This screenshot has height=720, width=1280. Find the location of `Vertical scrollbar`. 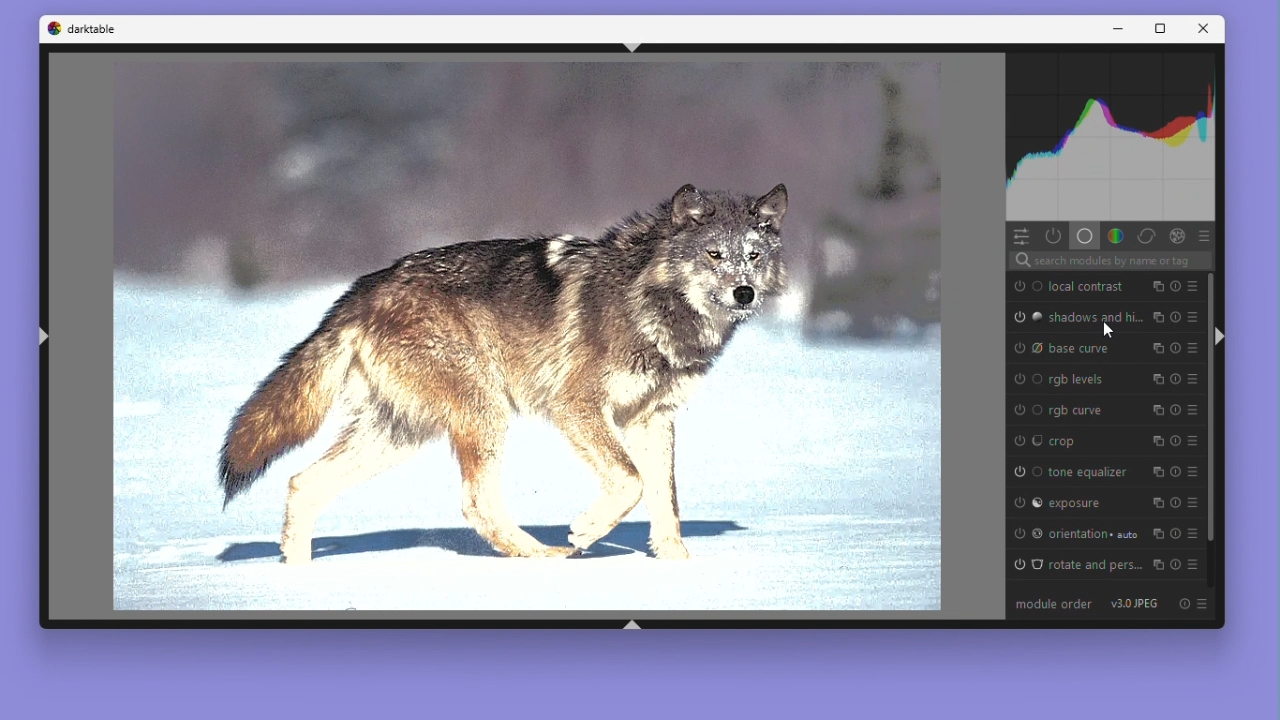

Vertical scrollbar is located at coordinates (1212, 423).